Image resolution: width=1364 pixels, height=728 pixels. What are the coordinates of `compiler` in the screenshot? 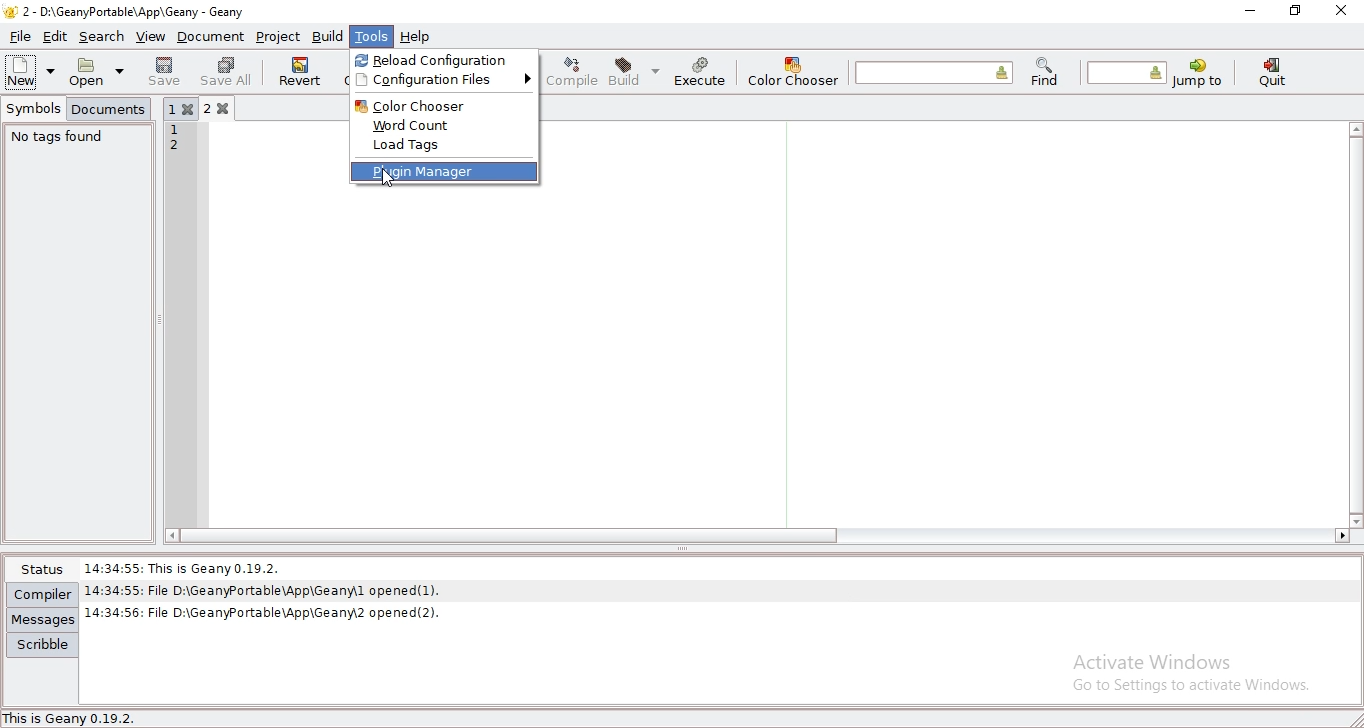 It's located at (41, 594).